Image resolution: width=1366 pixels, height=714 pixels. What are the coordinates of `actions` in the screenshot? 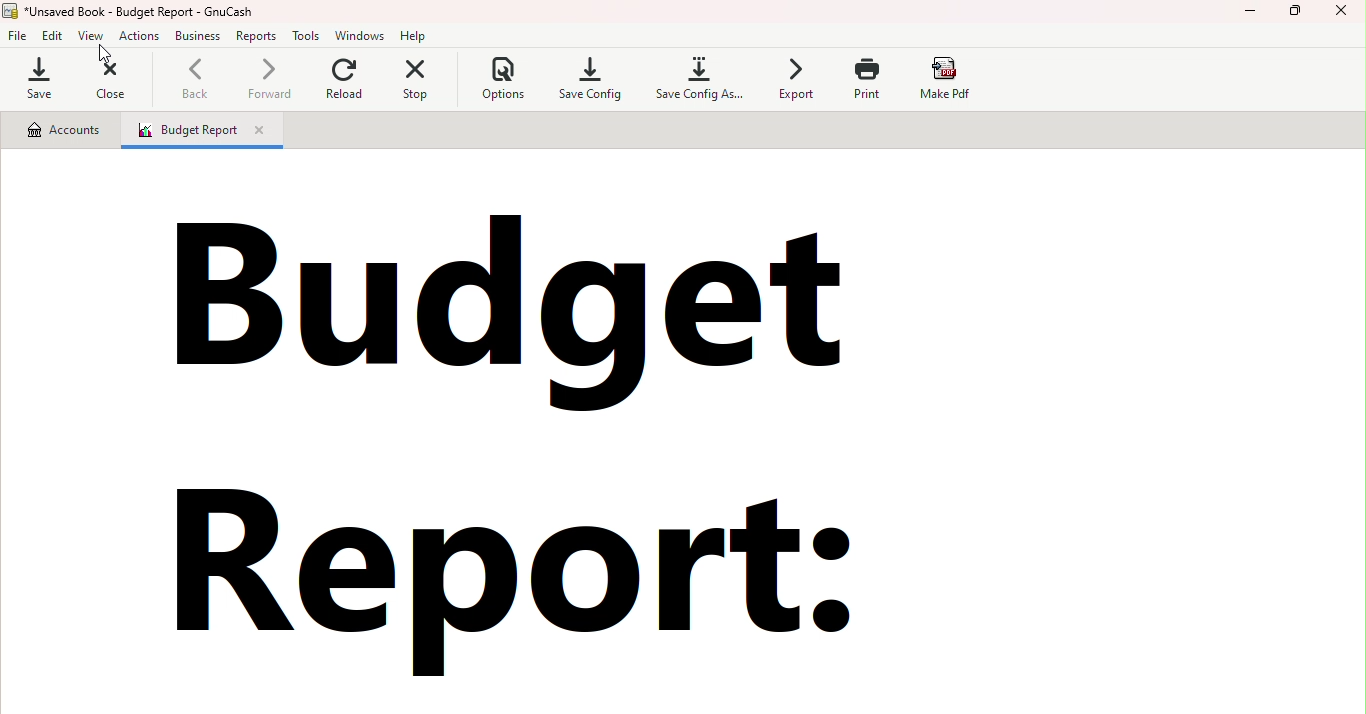 It's located at (141, 37).